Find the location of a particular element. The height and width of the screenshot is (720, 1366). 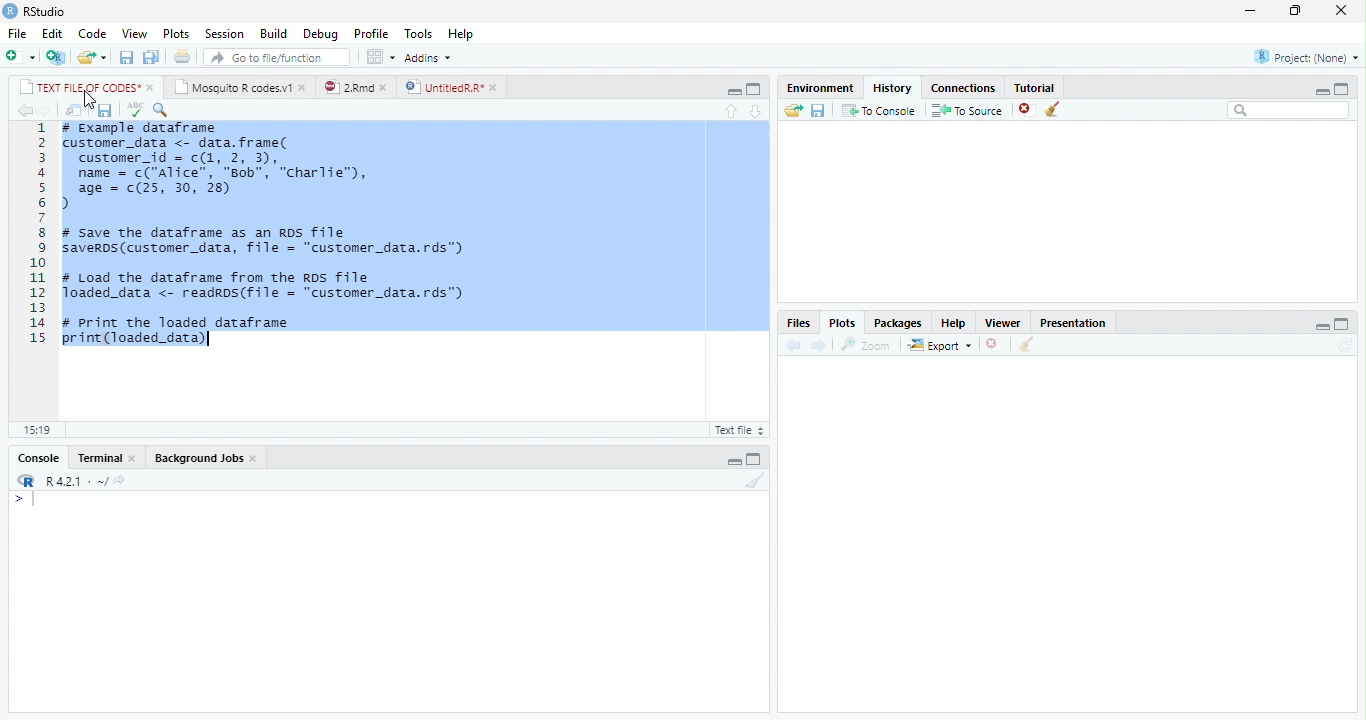

Mosquito R codes.v1 is located at coordinates (232, 87).